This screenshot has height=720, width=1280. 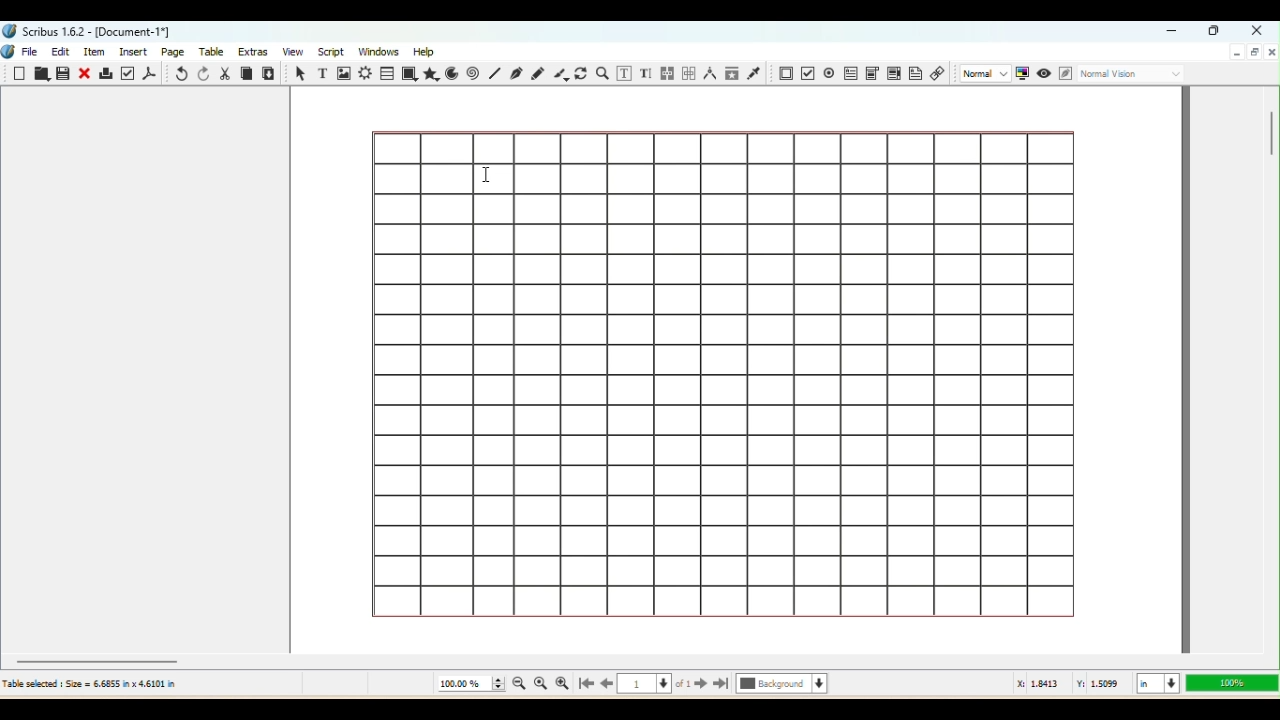 What do you see at coordinates (41, 75) in the screenshot?
I see `Open` at bounding box center [41, 75].